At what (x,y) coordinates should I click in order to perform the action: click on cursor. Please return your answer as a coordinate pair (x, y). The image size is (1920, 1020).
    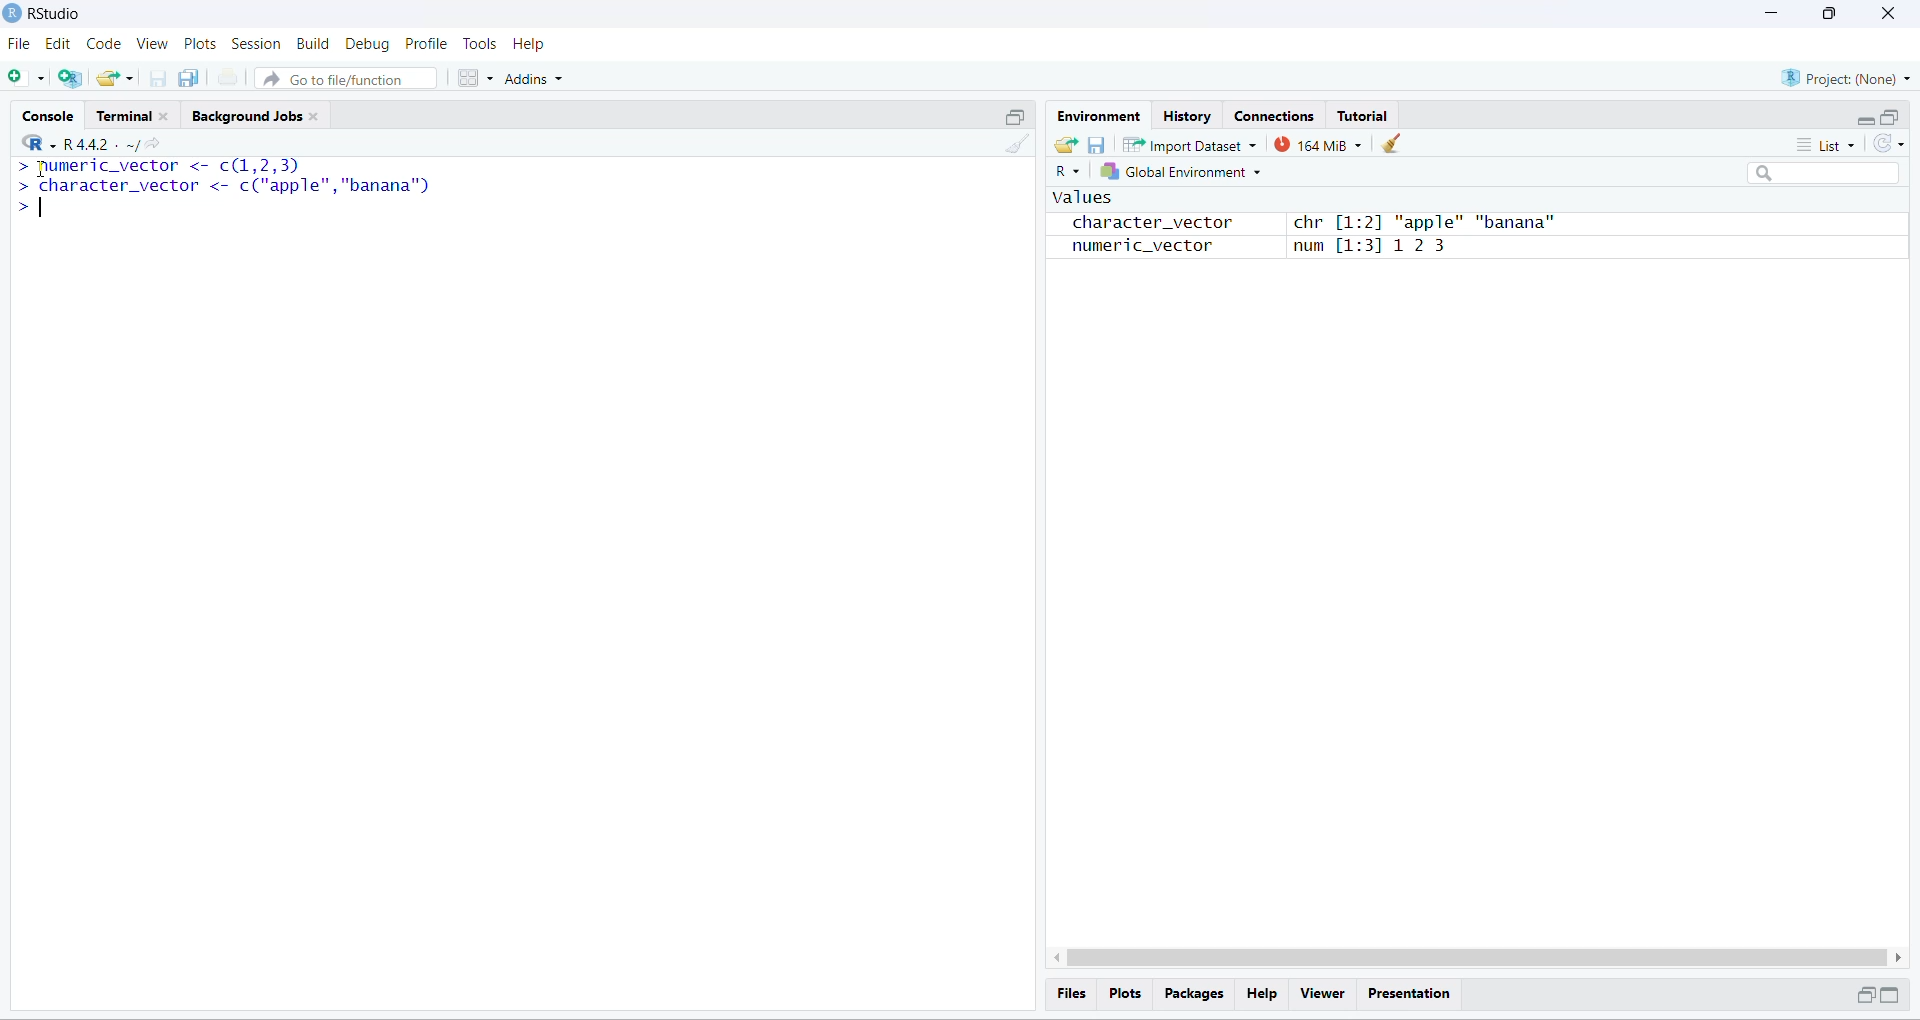
    Looking at the image, I should click on (39, 169).